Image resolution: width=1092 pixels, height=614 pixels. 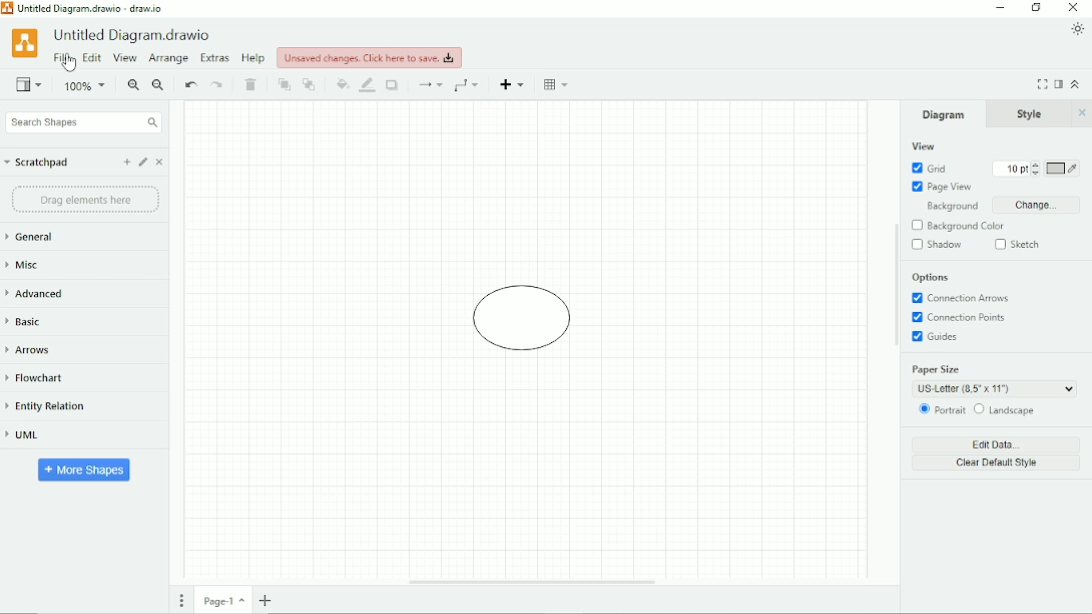 What do you see at coordinates (998, 380) in the screenshot?
I see `Paper Size: US Letter (8.5' x 11')` at bounding box center [998, 380].